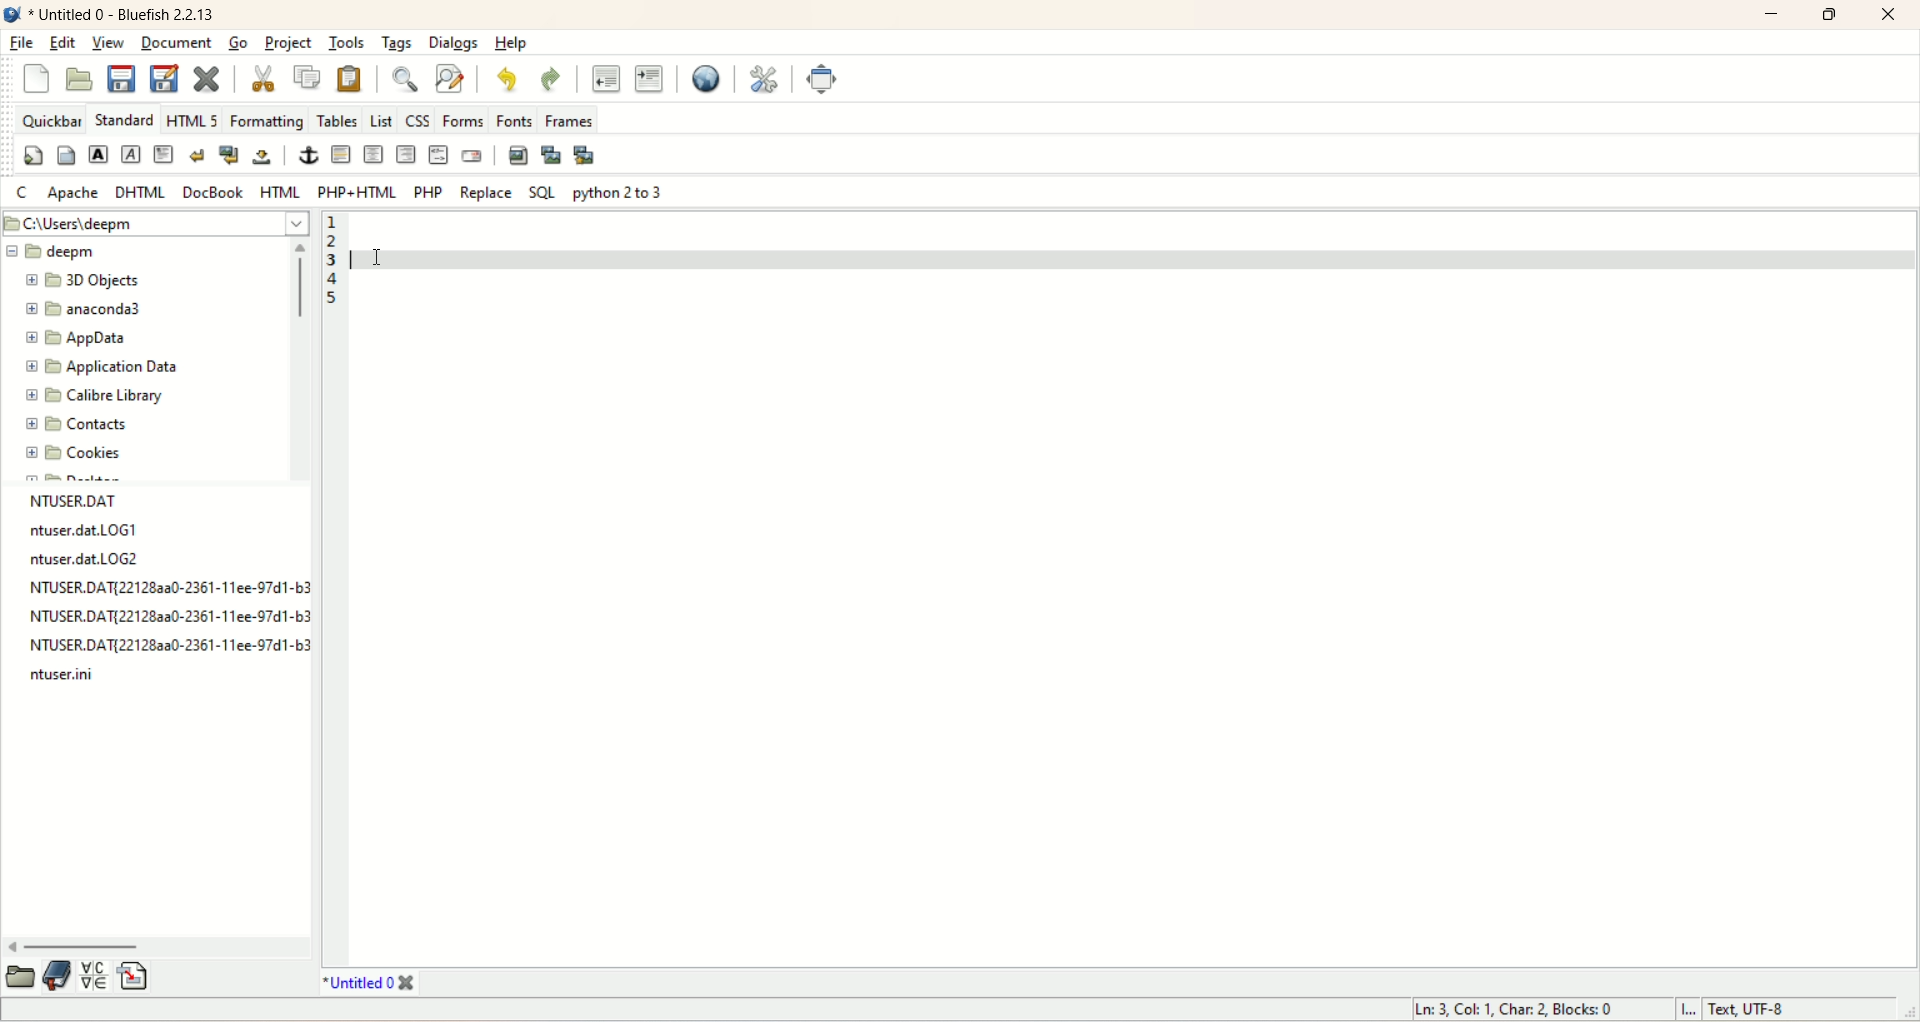 The width and height of the screenshot is (1920, 1022). What do you see at coordinates (601, 80) in the screenshot?
I see `unindent` at bounding box center [601, 80].